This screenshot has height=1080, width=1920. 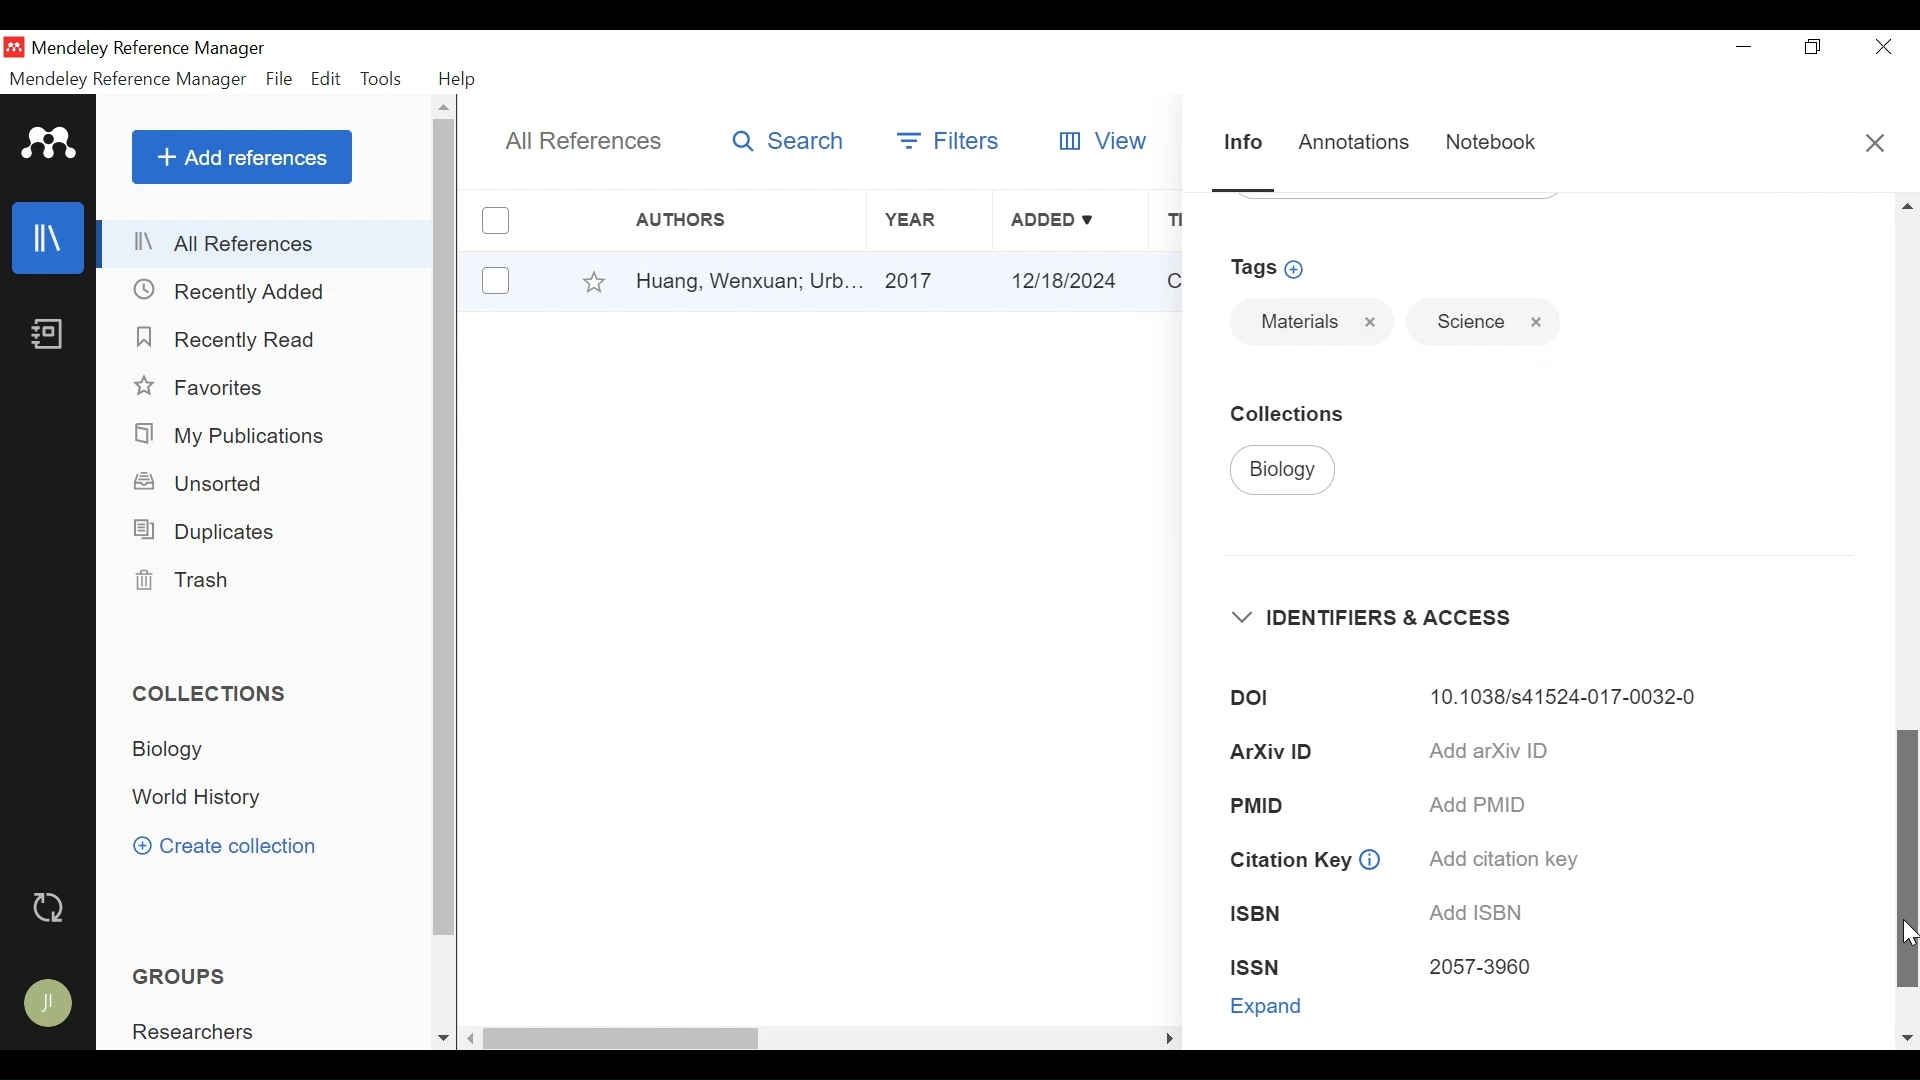 What do you see at coordinates (51, 908) in the screenshot?
I see `Sync` at bounding box center [51, 908].